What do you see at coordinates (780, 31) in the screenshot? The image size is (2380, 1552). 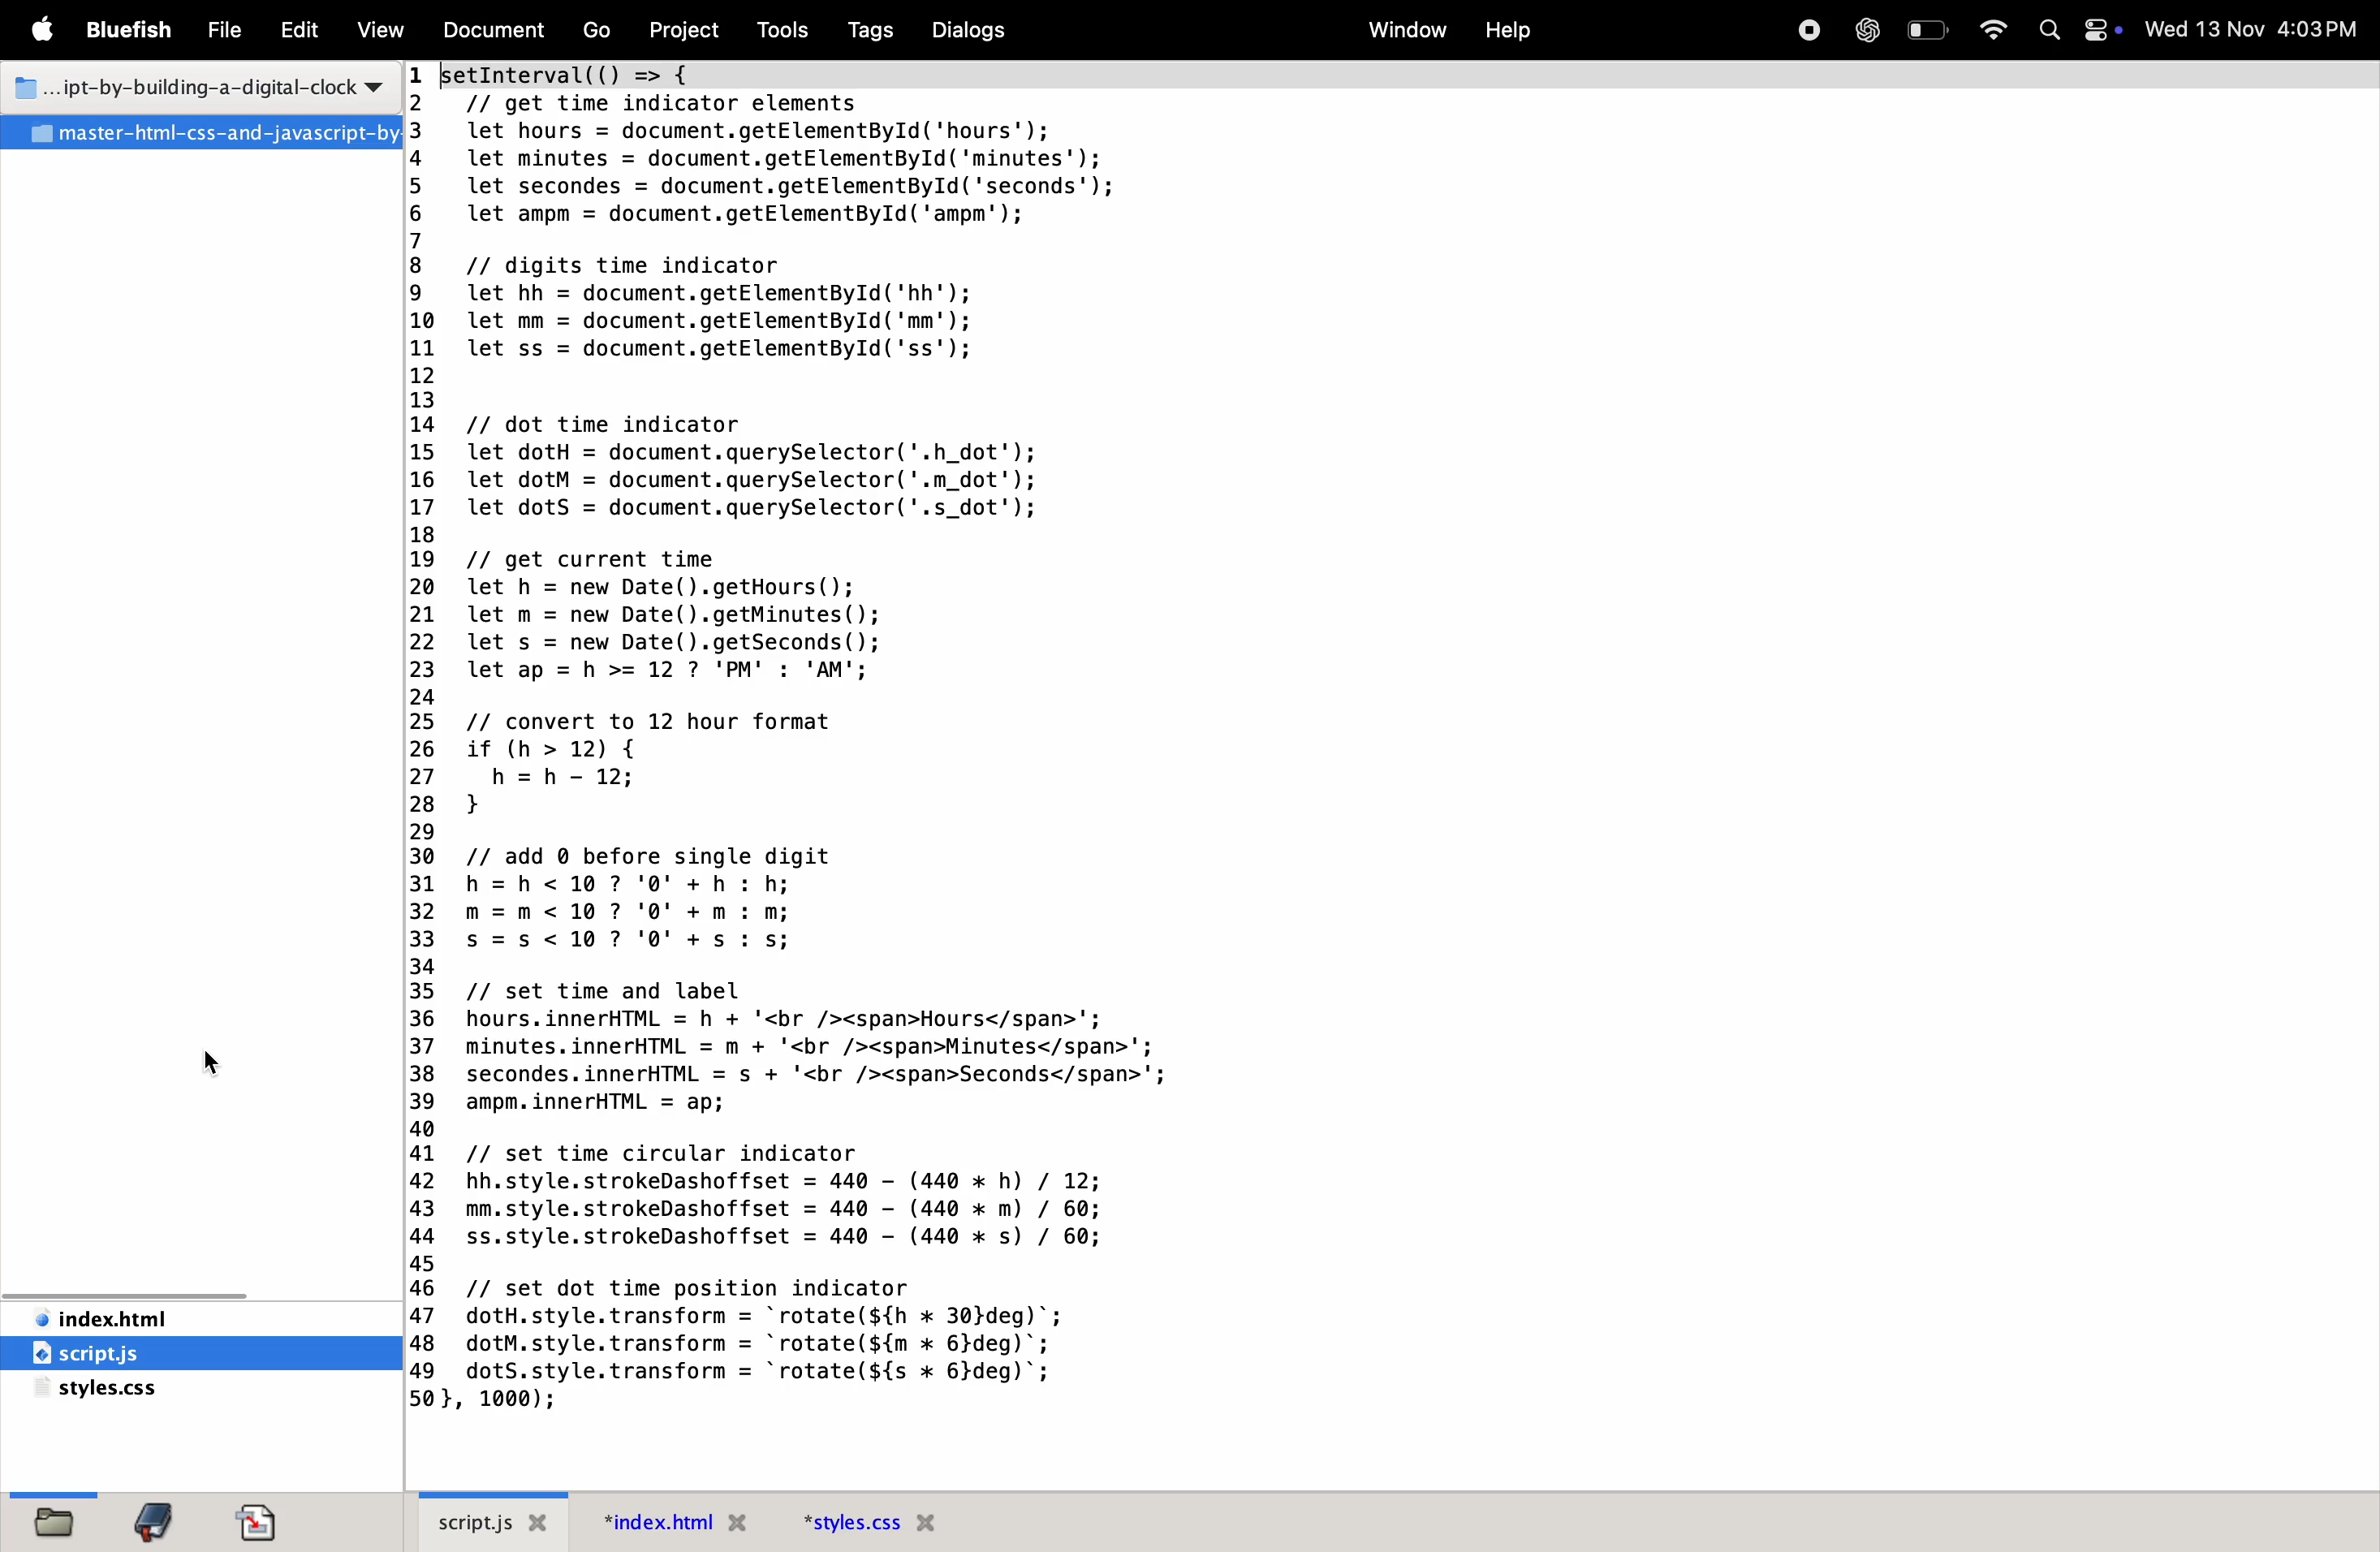 I see `Tools` at bounding box center [780, 31].